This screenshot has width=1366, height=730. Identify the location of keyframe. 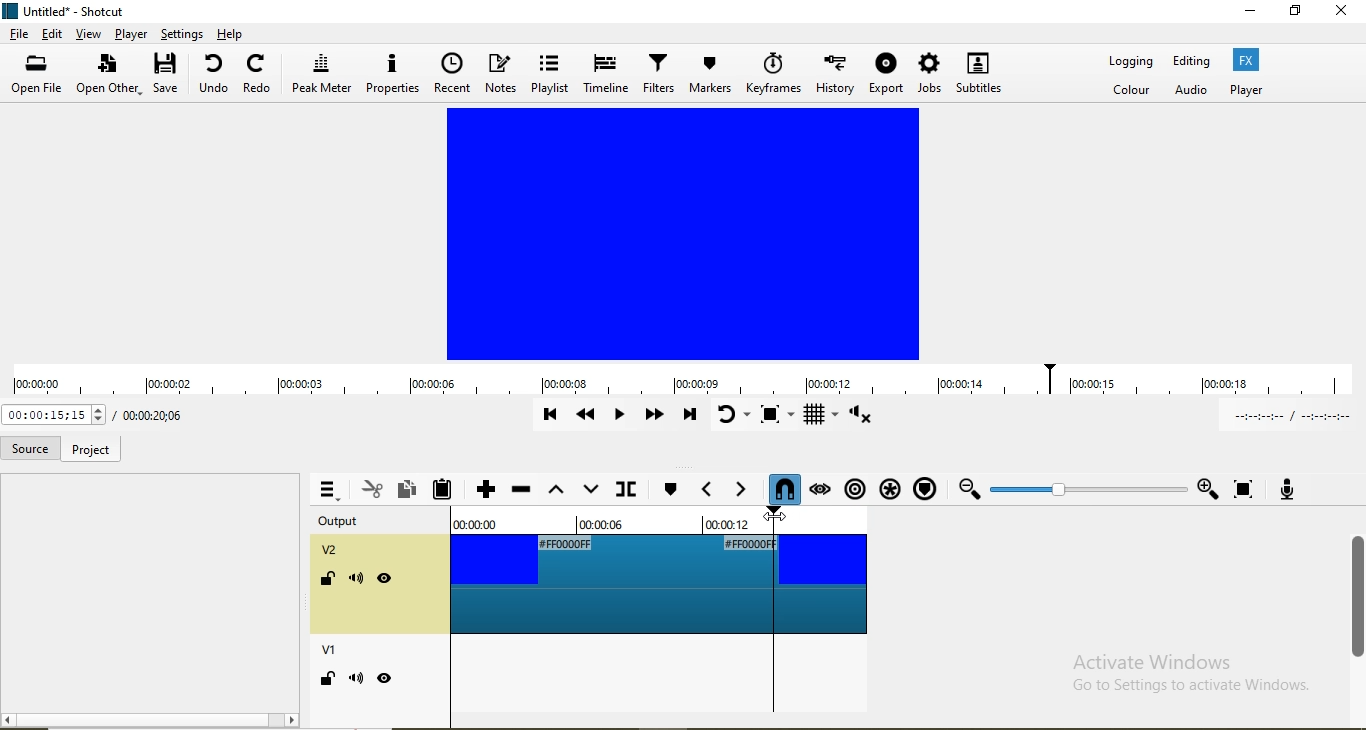
(774, 72).